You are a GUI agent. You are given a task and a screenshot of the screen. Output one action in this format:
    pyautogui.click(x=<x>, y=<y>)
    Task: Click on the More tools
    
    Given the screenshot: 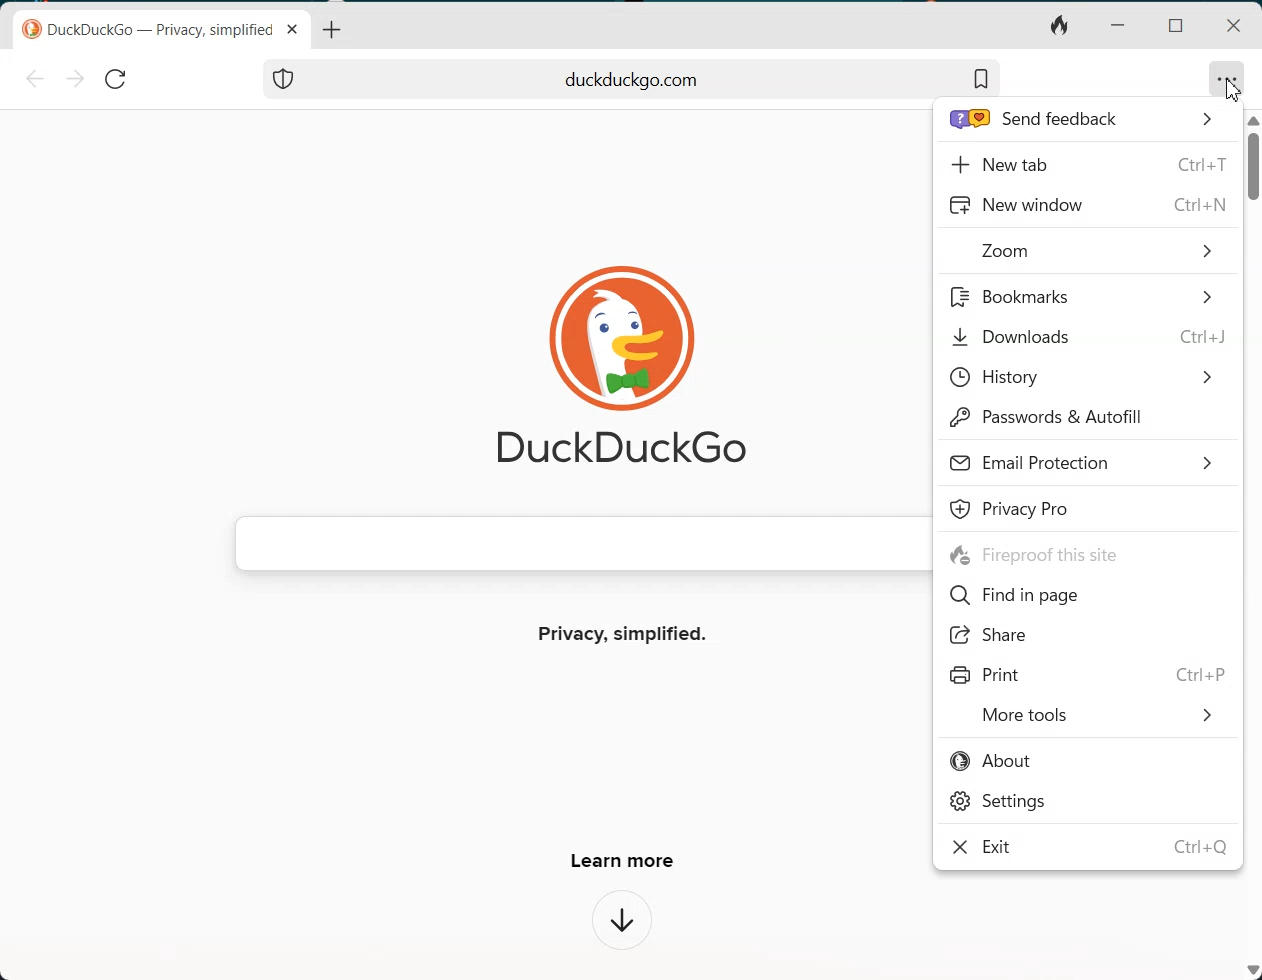 What is the action you would take?
    pyautogui.click(x=1087, y=719)
    